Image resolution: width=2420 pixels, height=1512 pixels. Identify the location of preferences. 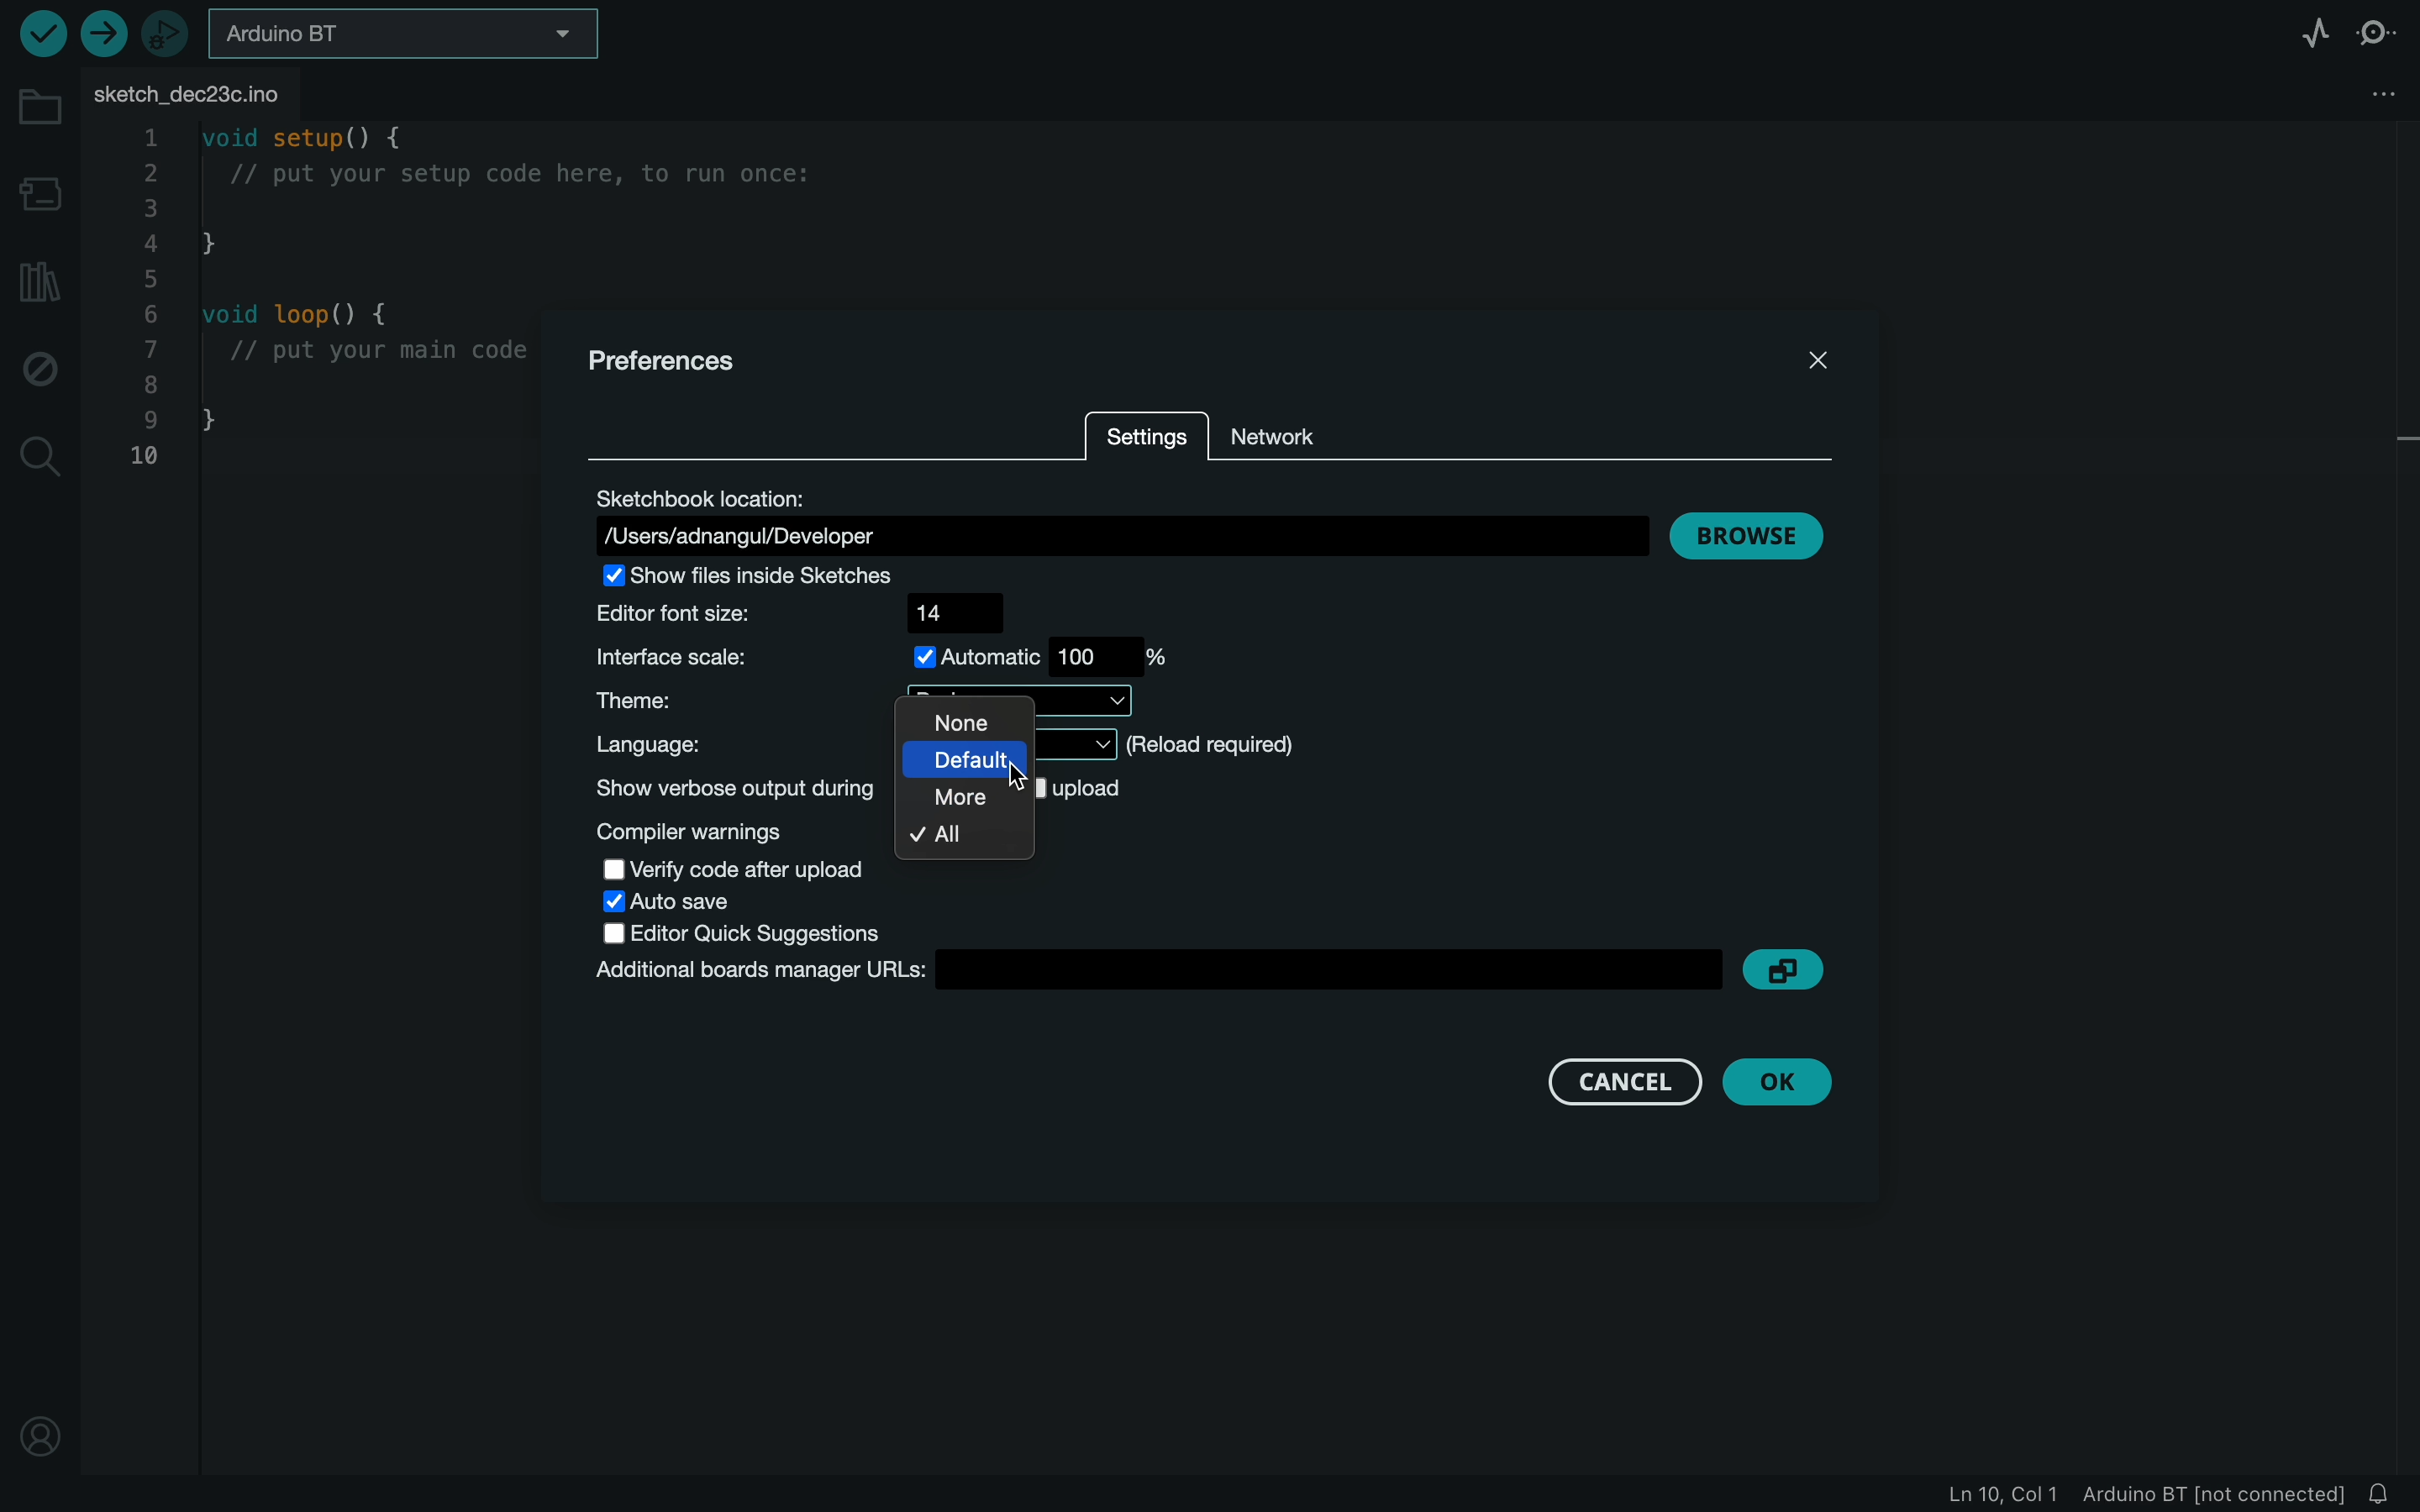
(680, 365).